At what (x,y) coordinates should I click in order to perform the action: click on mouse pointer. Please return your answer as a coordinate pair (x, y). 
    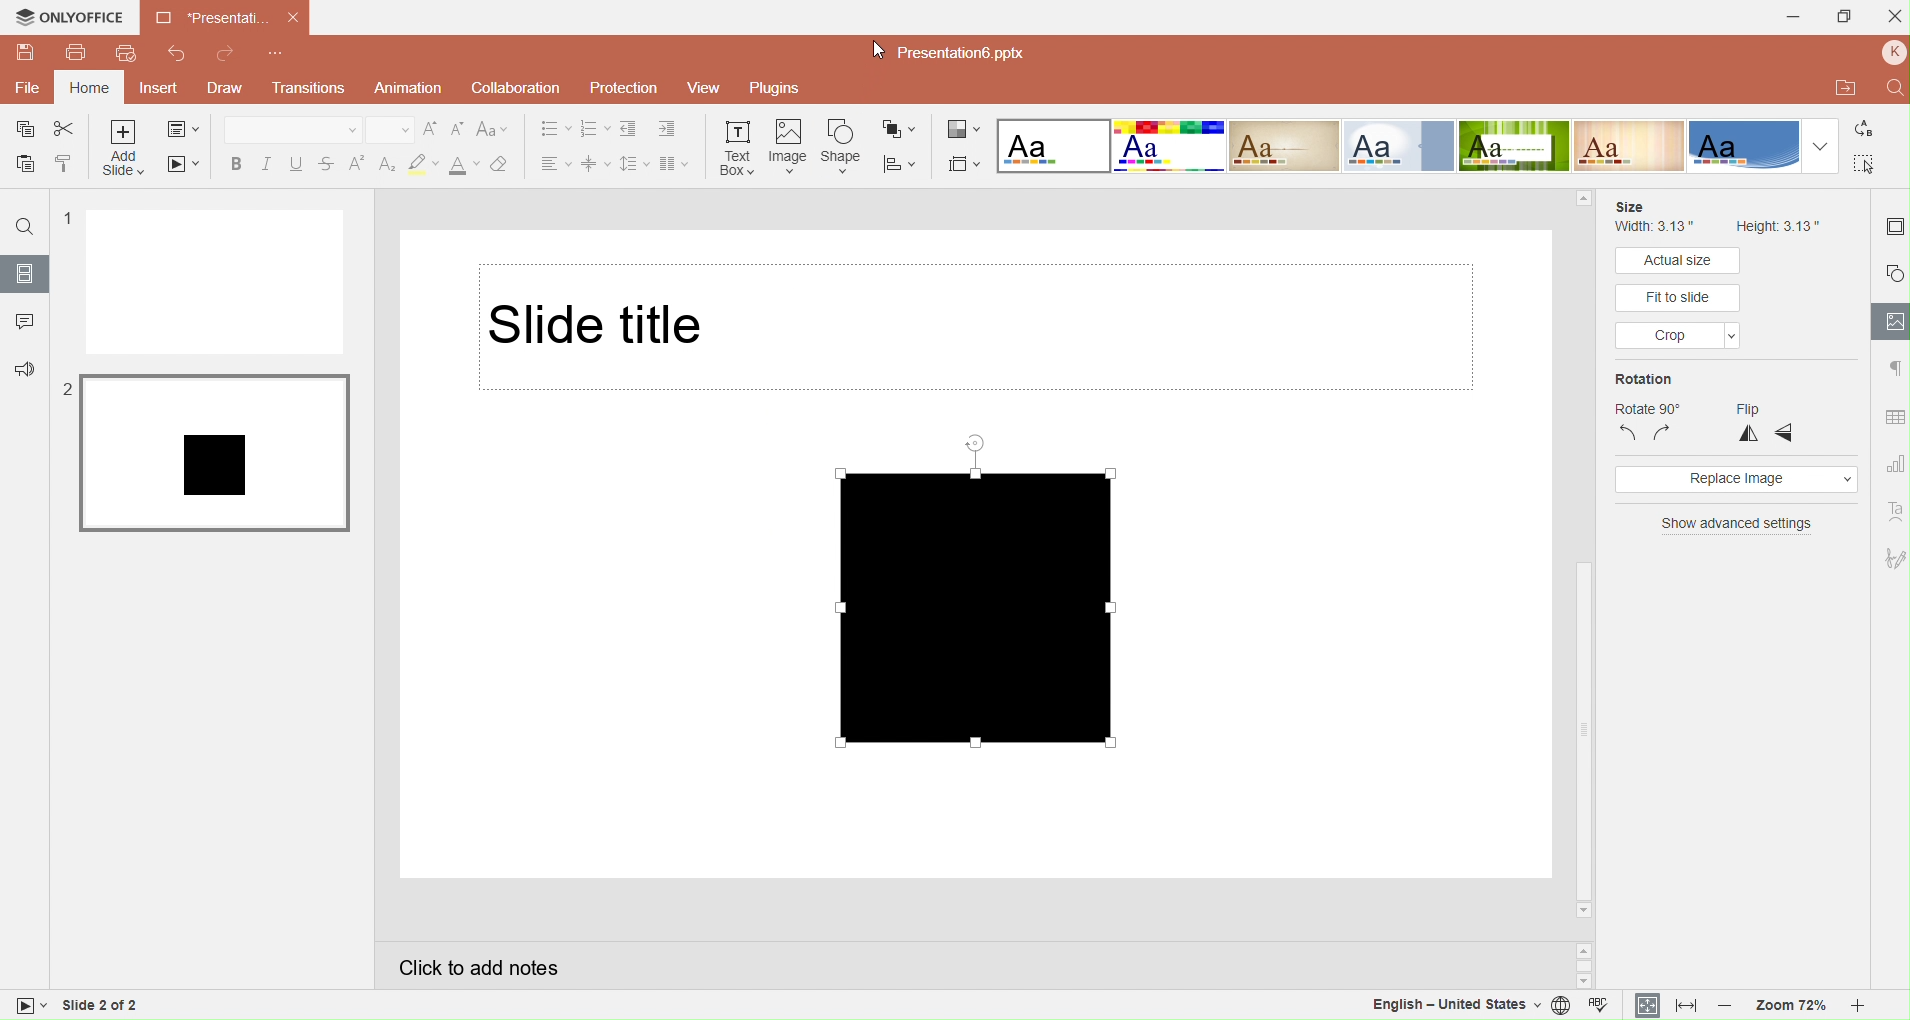
    Looking at the image, I should click on (871, 47).